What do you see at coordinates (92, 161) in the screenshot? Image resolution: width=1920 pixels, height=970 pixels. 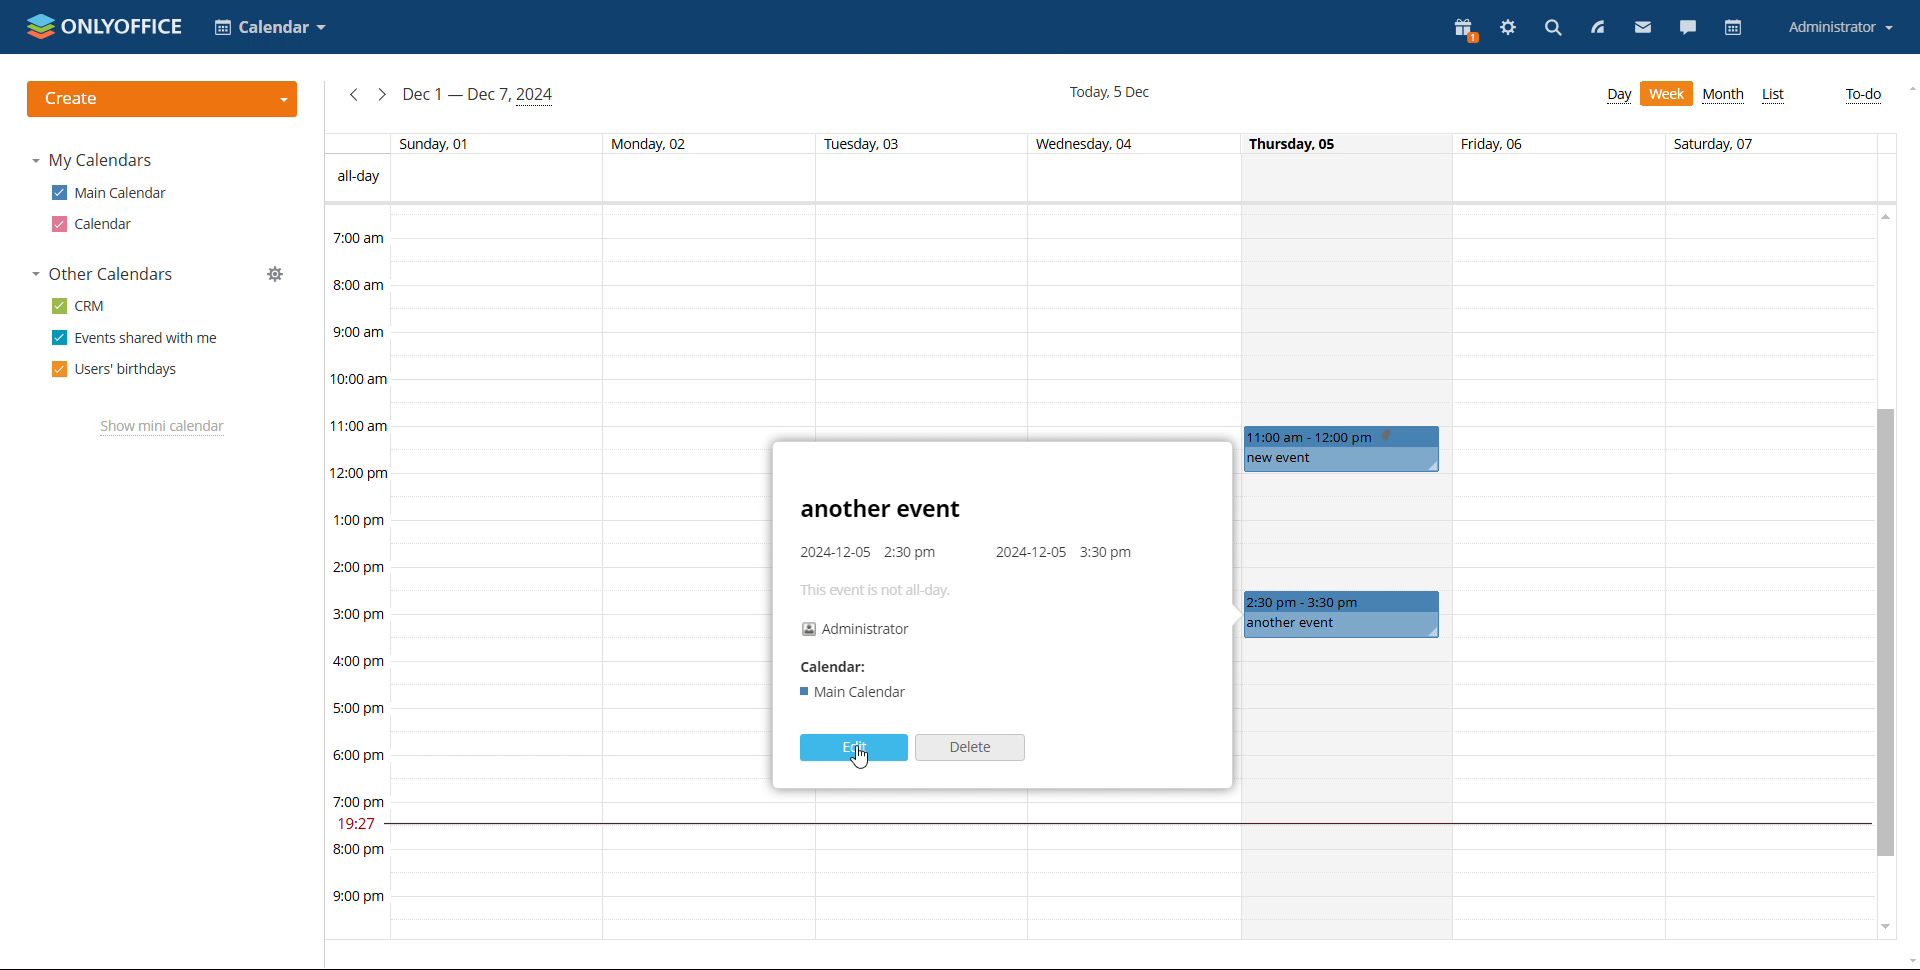 I see `my calendars` at bounding box center [92, 161].